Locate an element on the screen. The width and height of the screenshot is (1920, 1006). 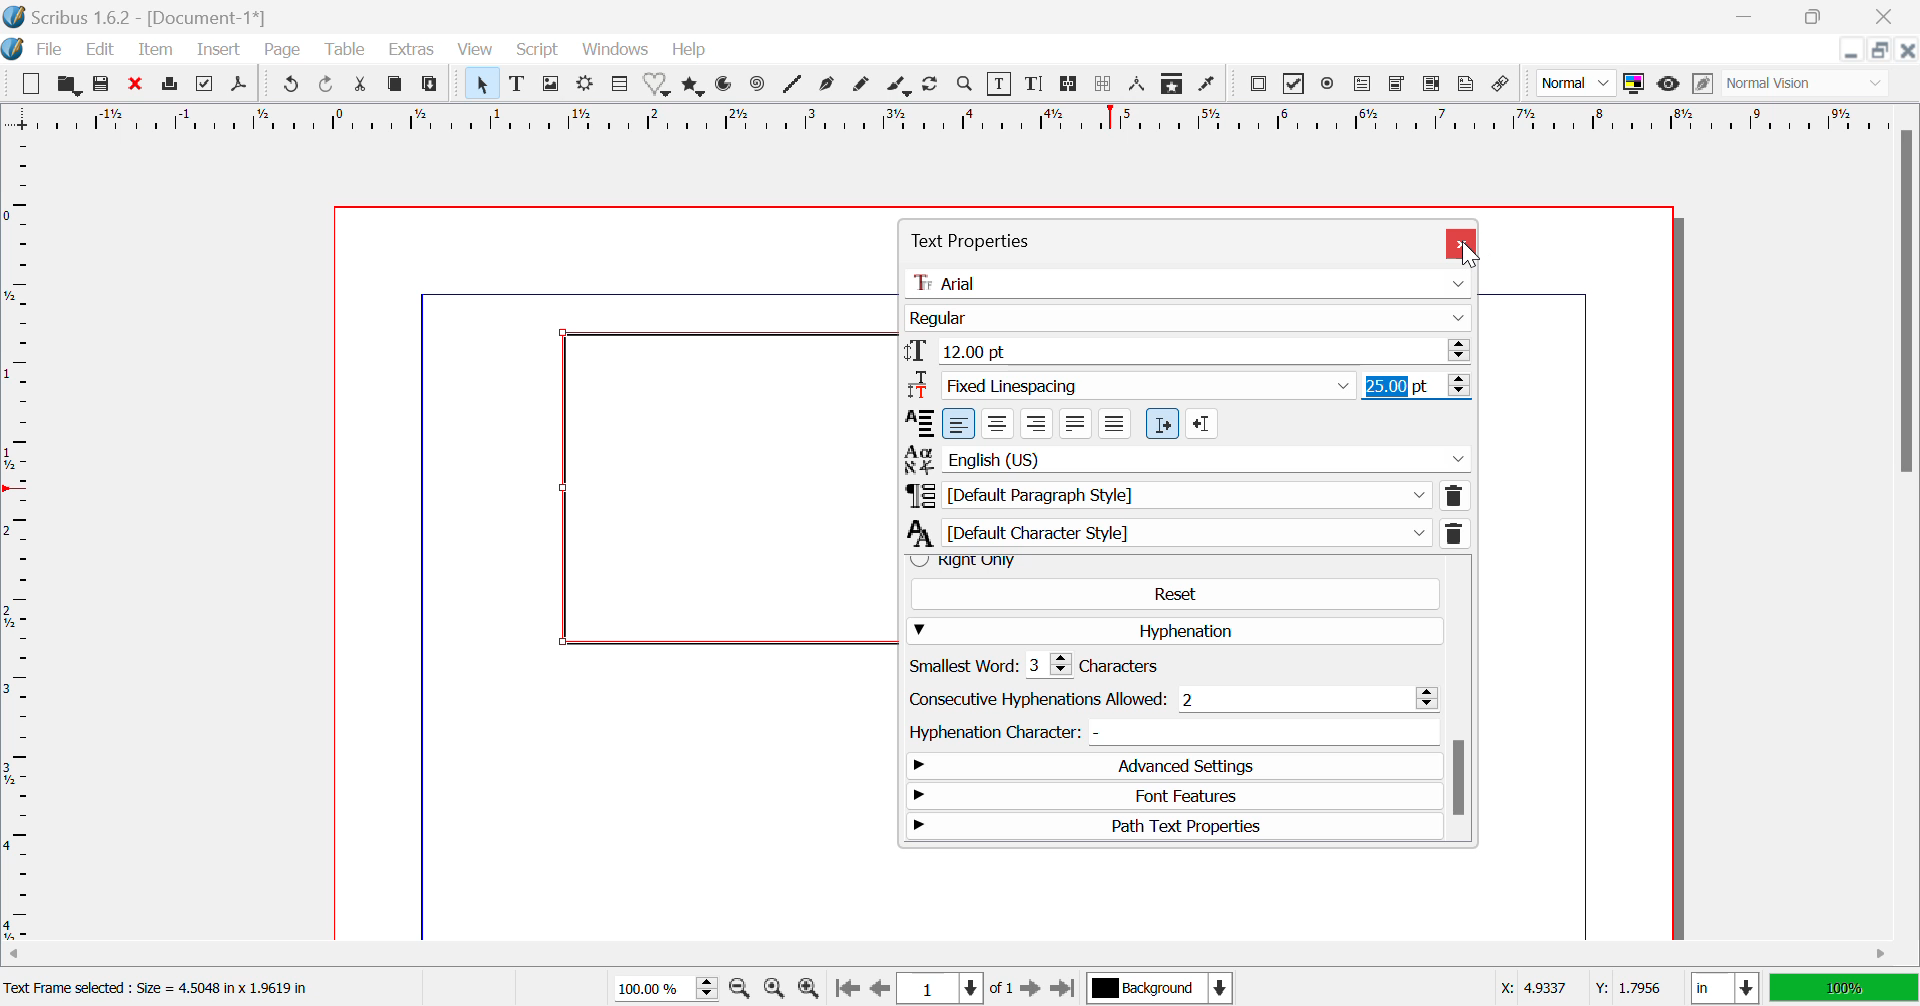
Default Character Style is located at coordinates (1188, 532).